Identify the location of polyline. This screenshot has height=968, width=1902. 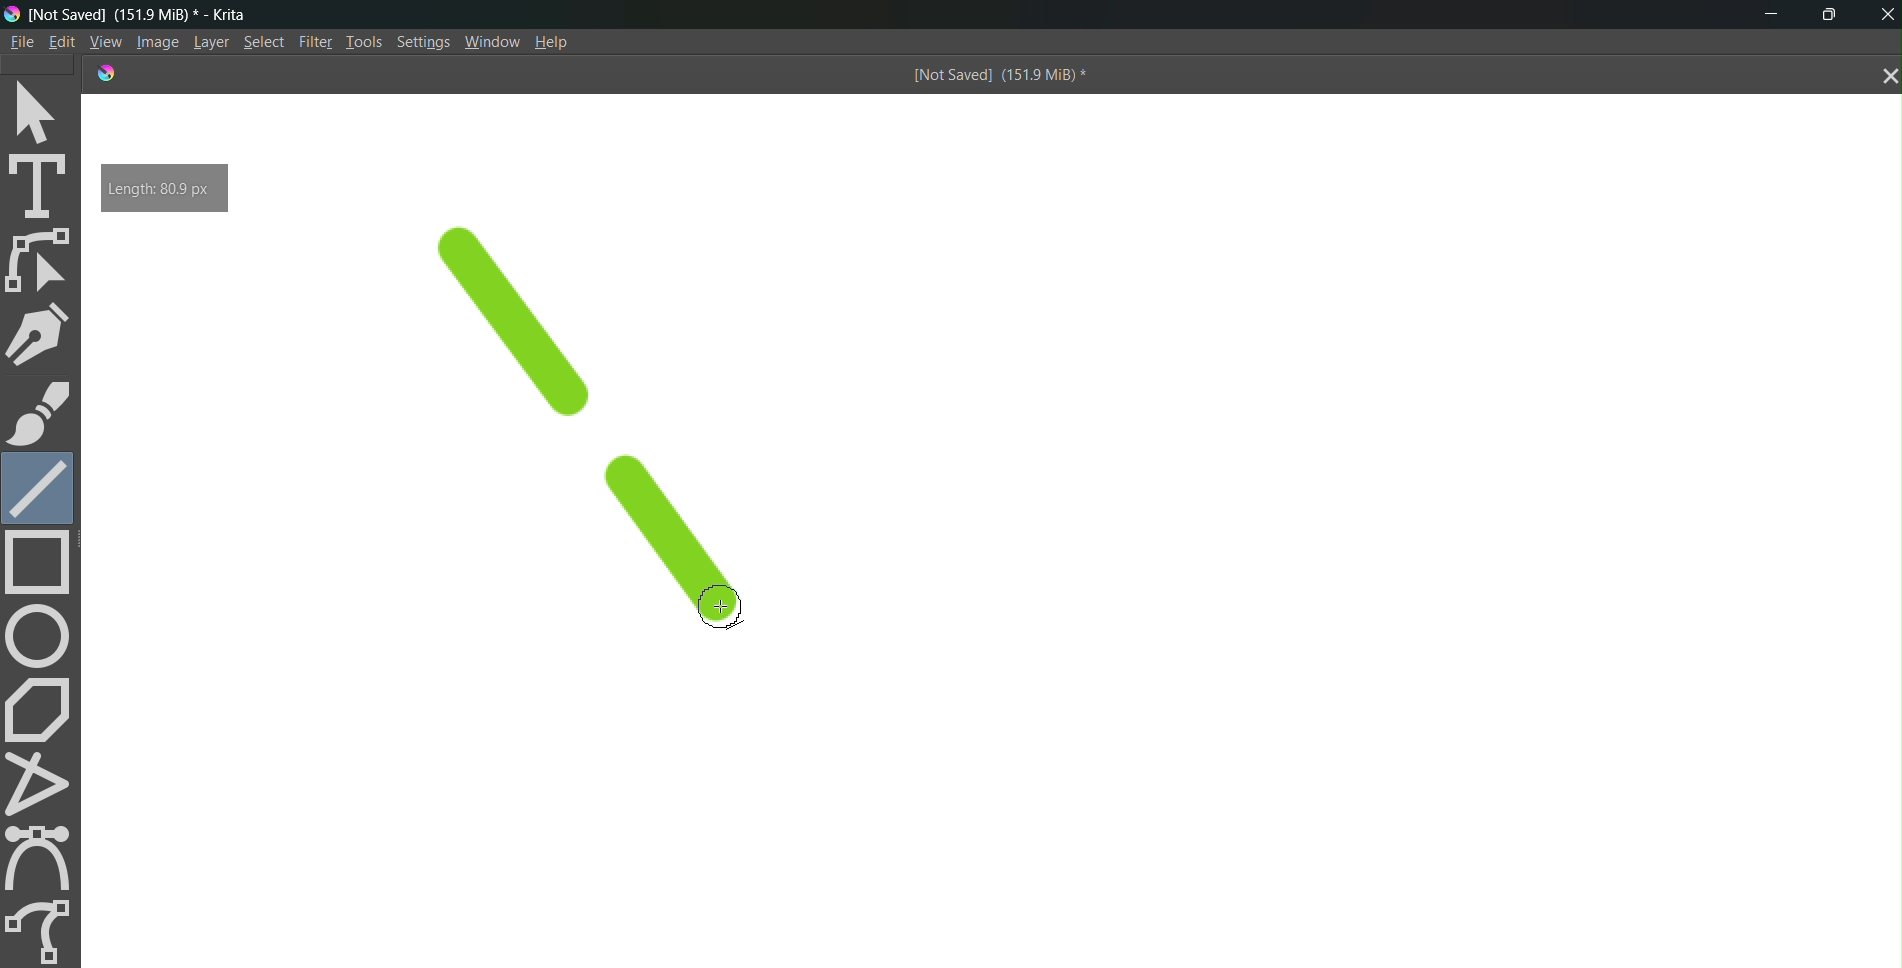
(44, 783).